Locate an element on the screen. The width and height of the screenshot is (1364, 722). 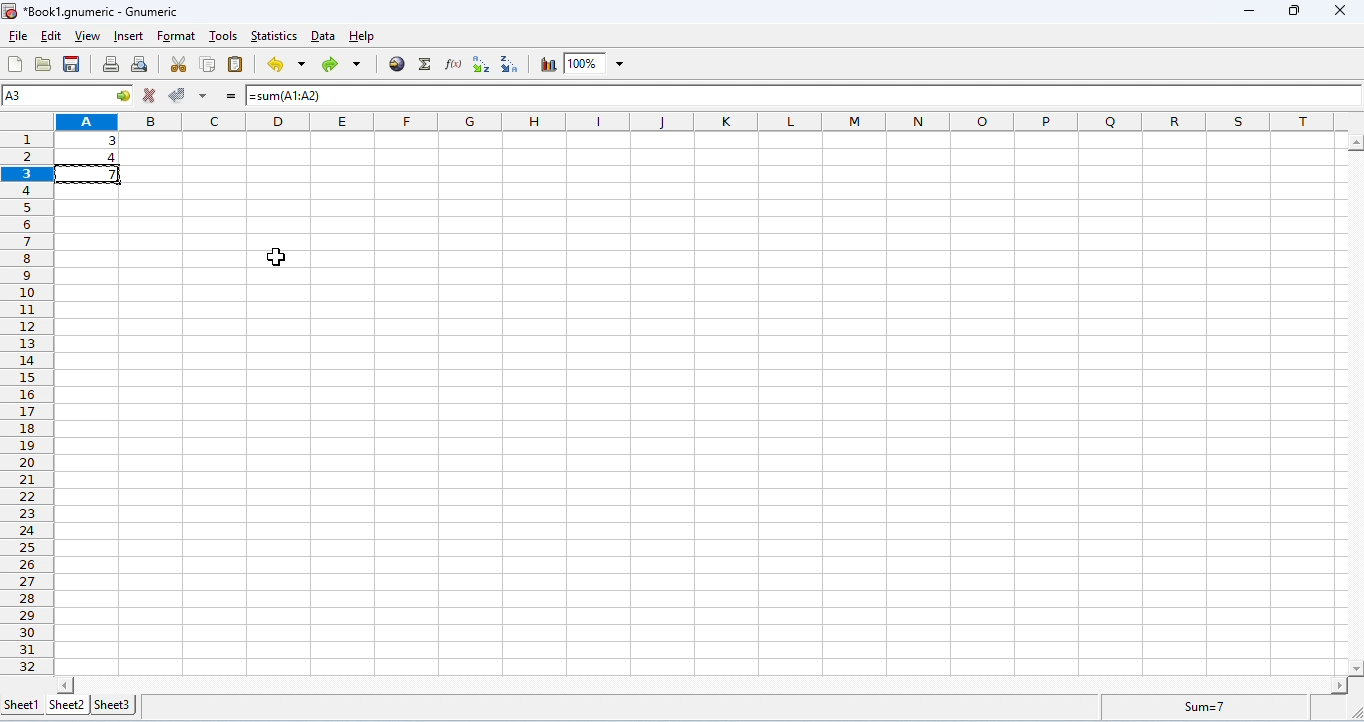
edit is located at coordinates (52, 35).